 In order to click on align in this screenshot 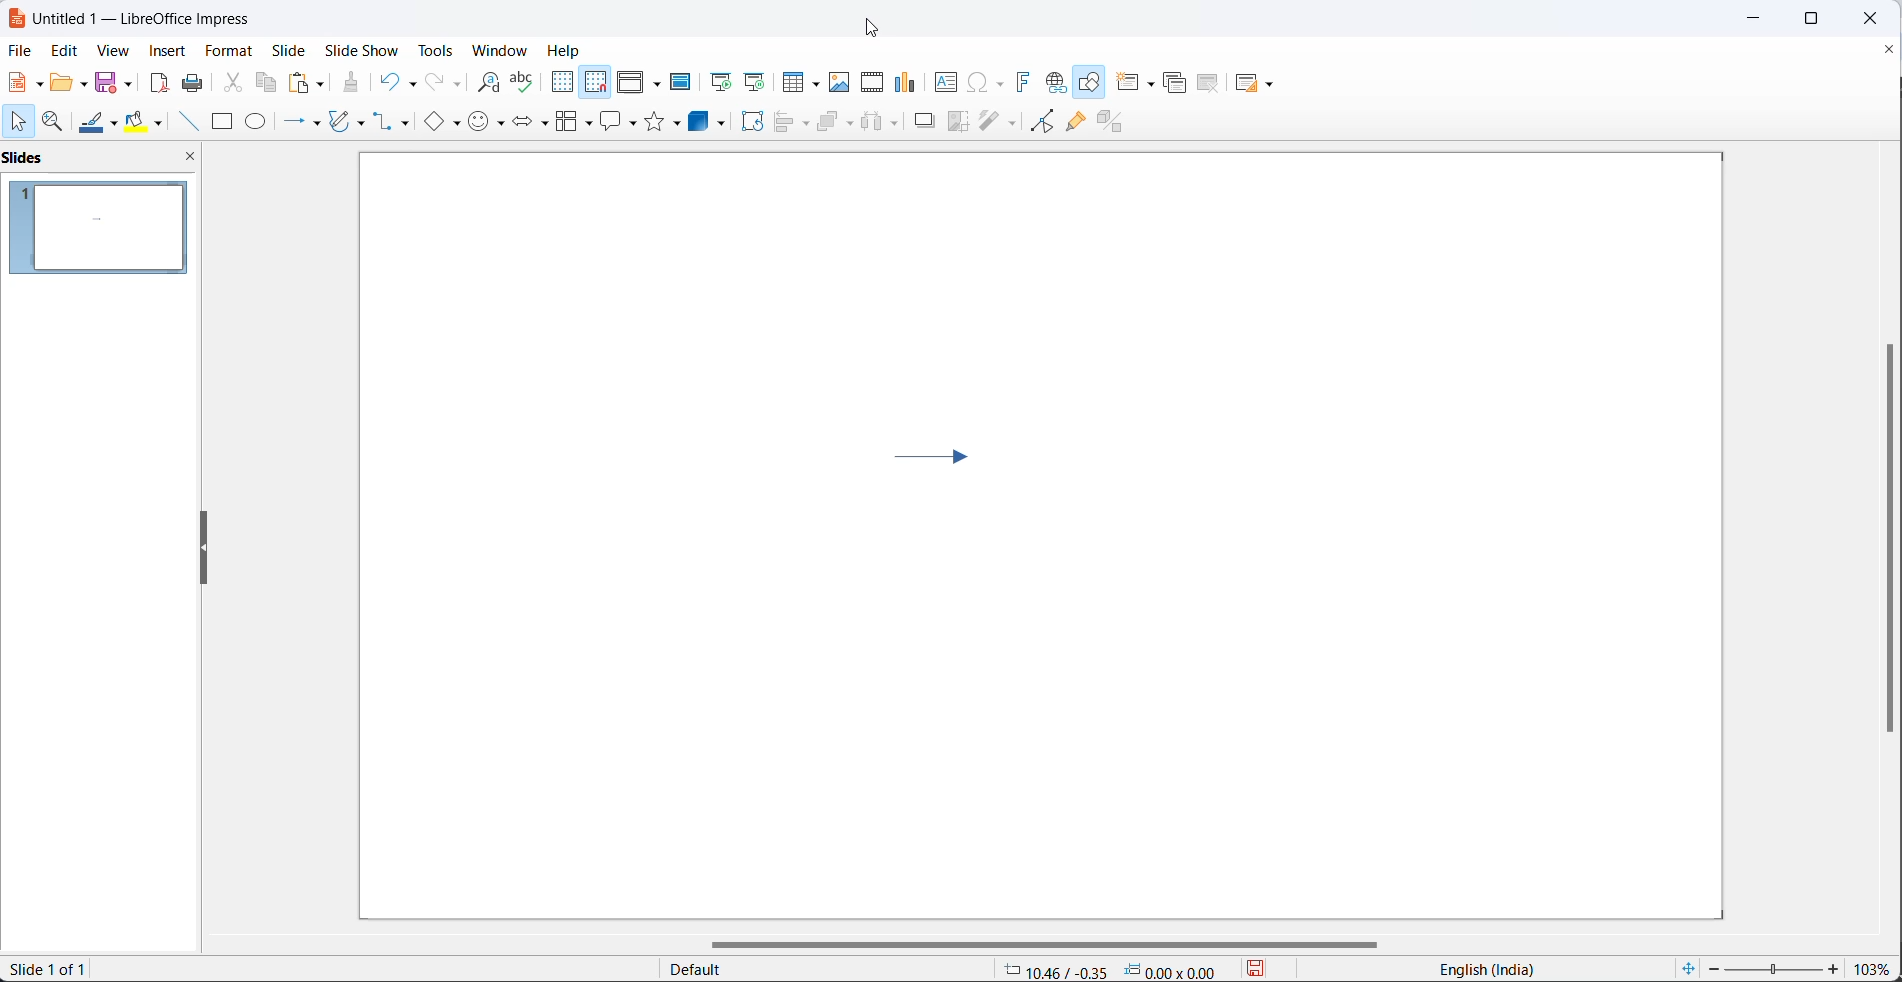, I will do `click(794, 123)`.